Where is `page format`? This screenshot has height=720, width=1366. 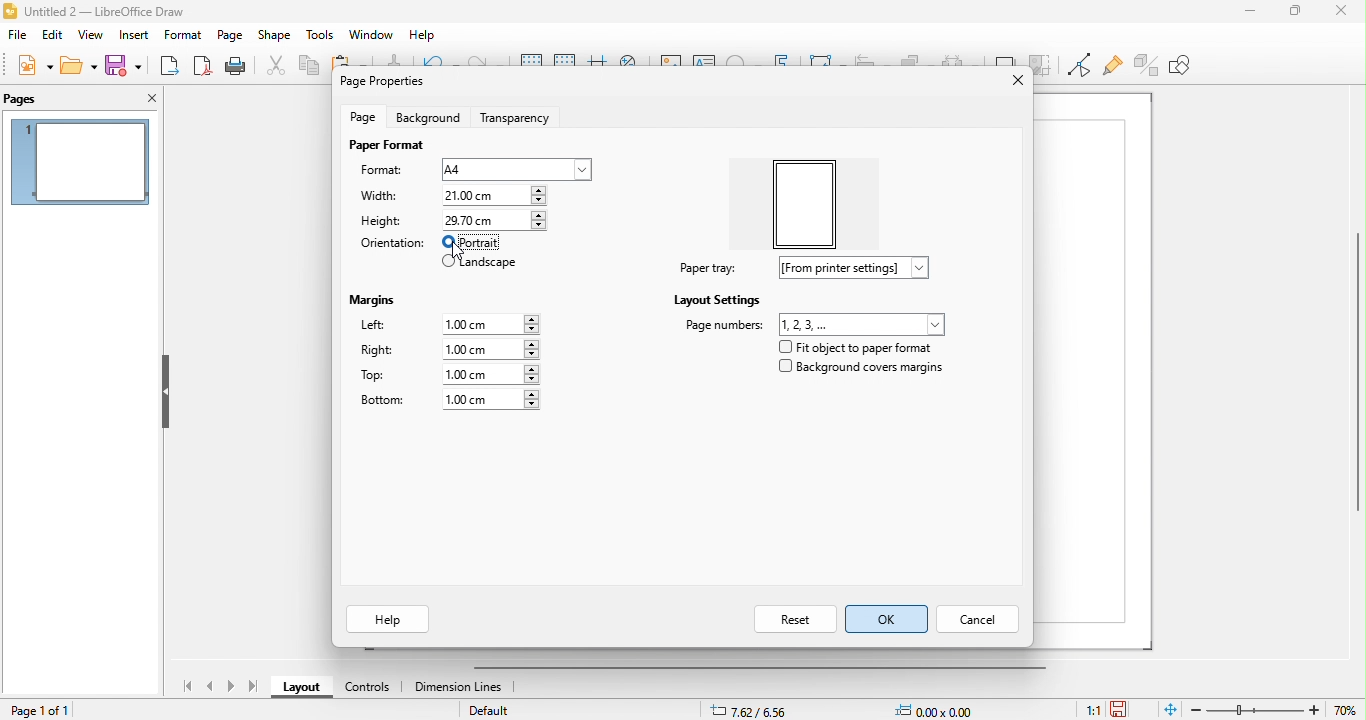
page format is located at coordinates (381, 148).